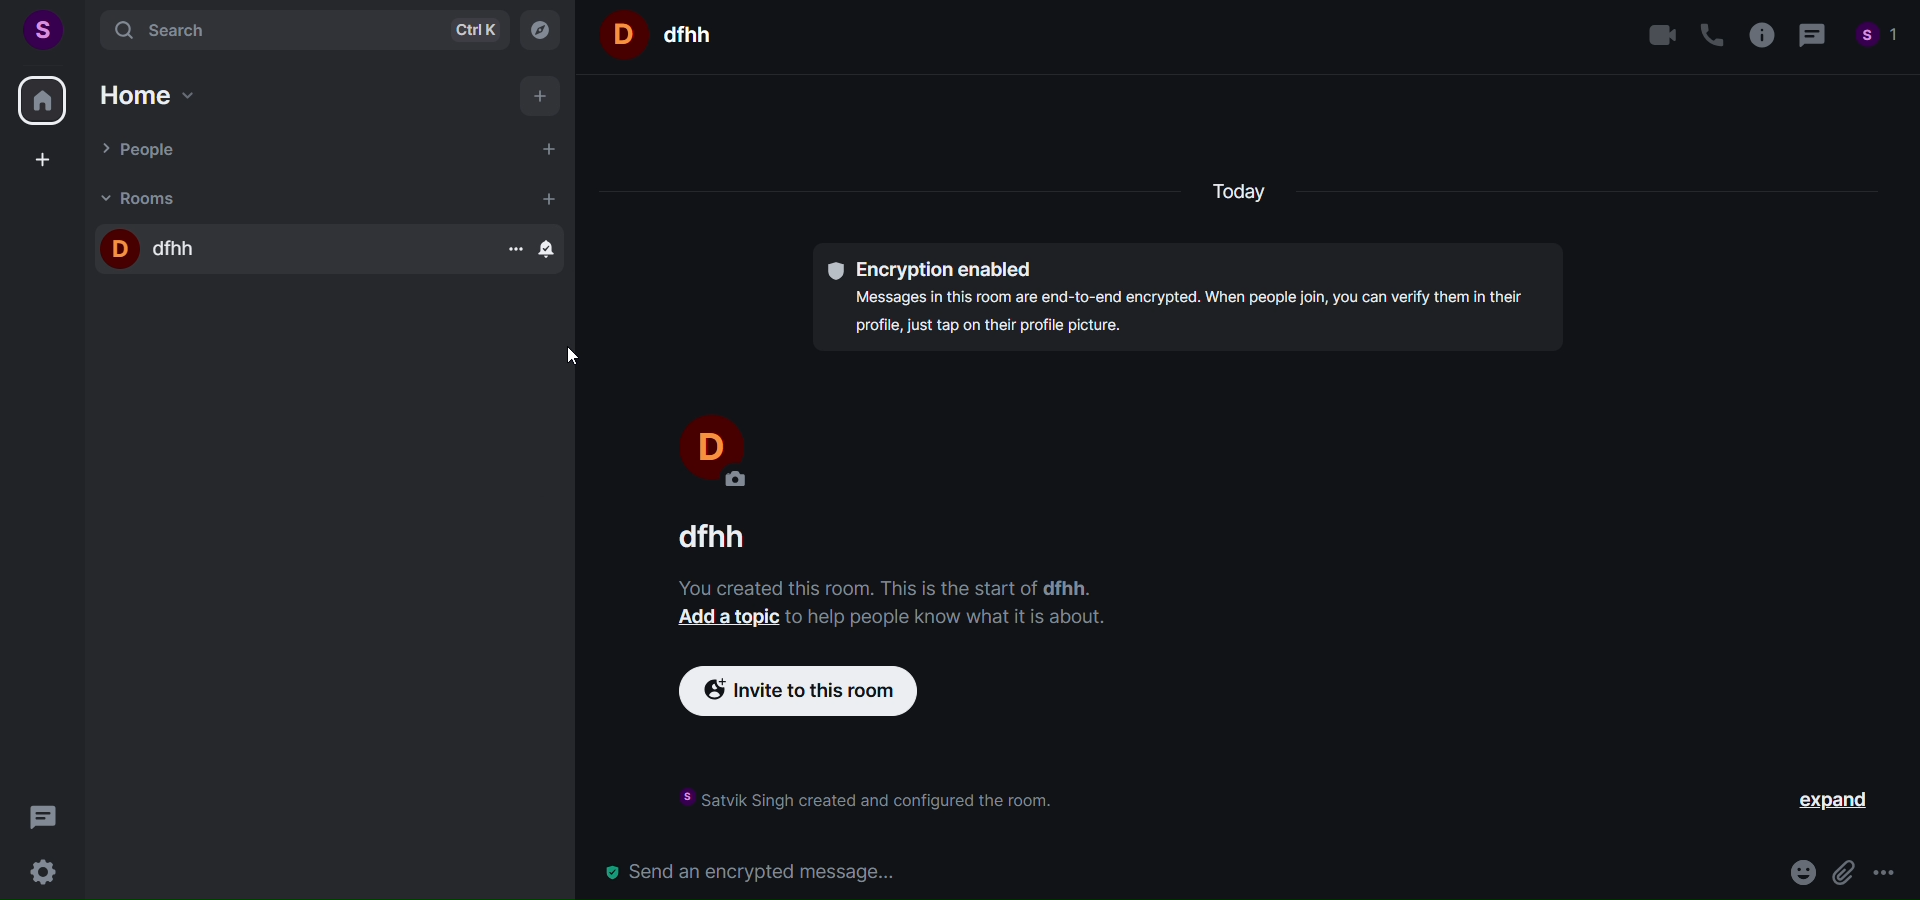 This screenshot has height=900, width=1920. What do you see at coordinates (723, 618) in the screenshot?
I see `add a topic` at bounding box center [723, 618].